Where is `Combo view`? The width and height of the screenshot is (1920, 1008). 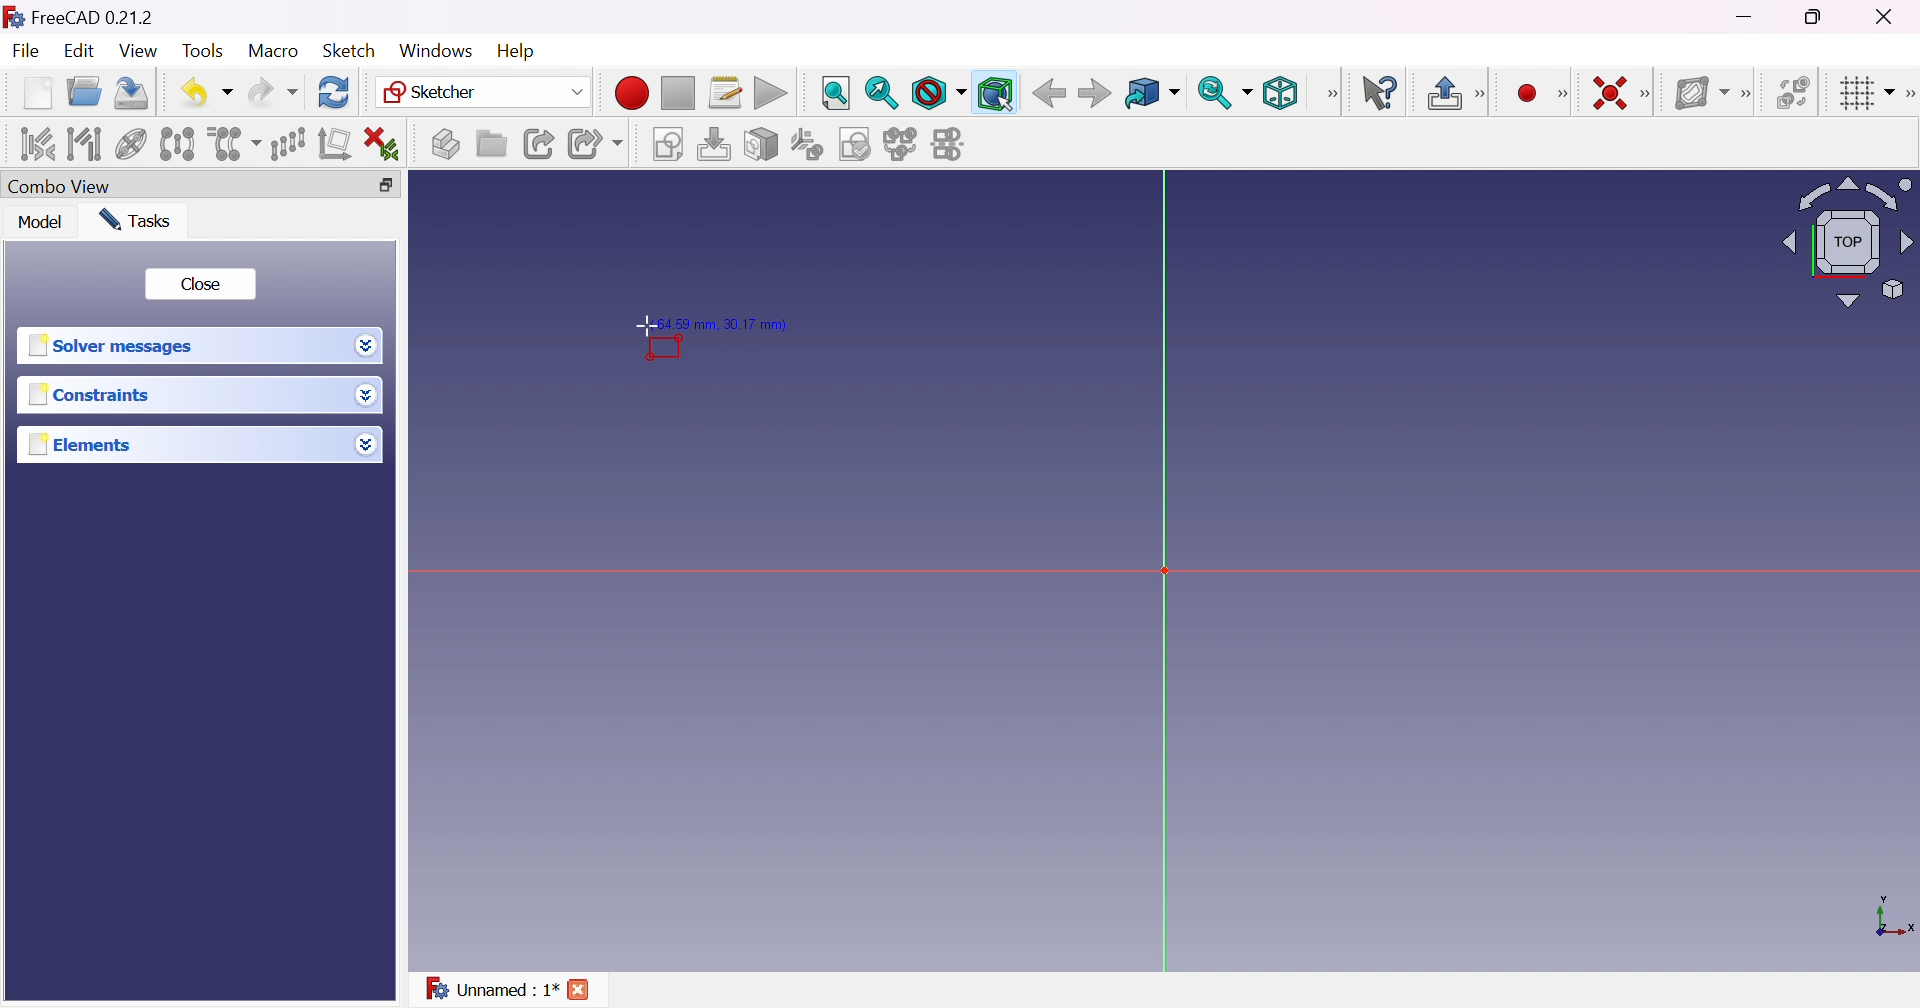
Combo view is located at coordinates (60, 186).